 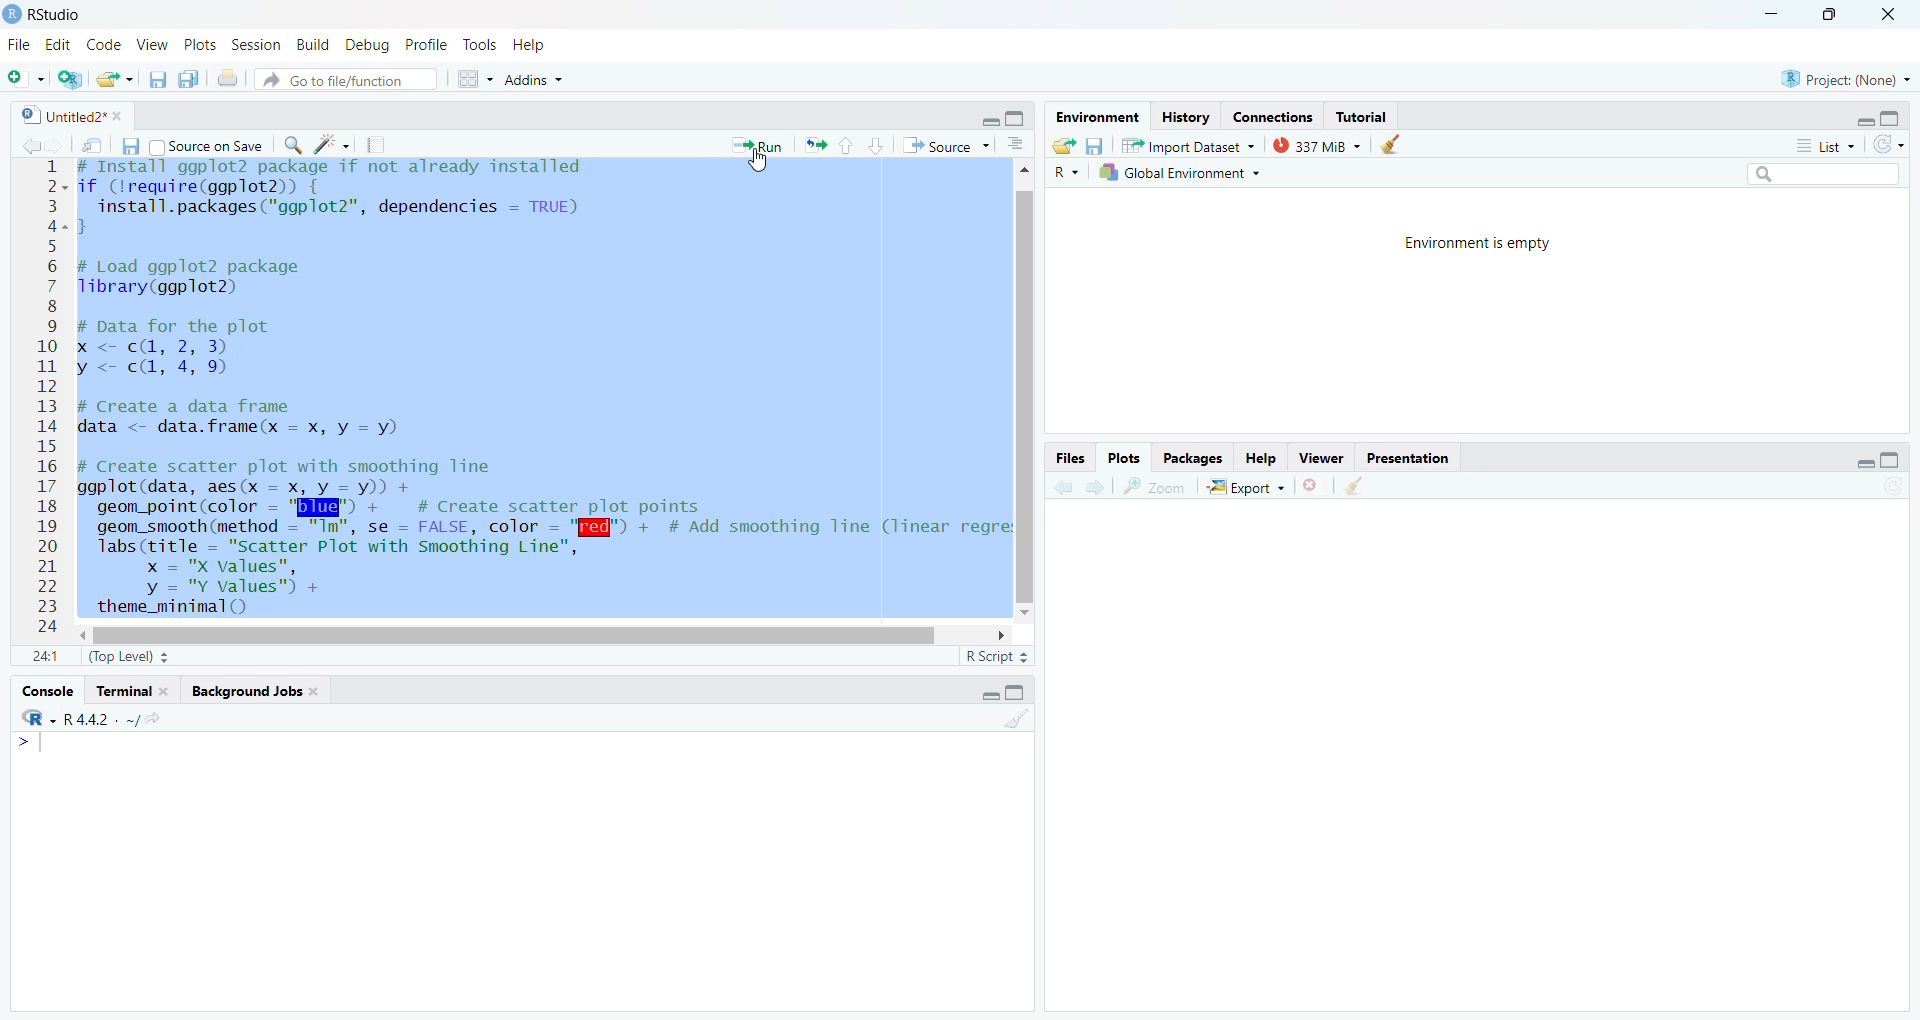 What do you see at coordinates (1156, 486) in the screenshot?
I see `zoom` at bounding box center [1156, 486].